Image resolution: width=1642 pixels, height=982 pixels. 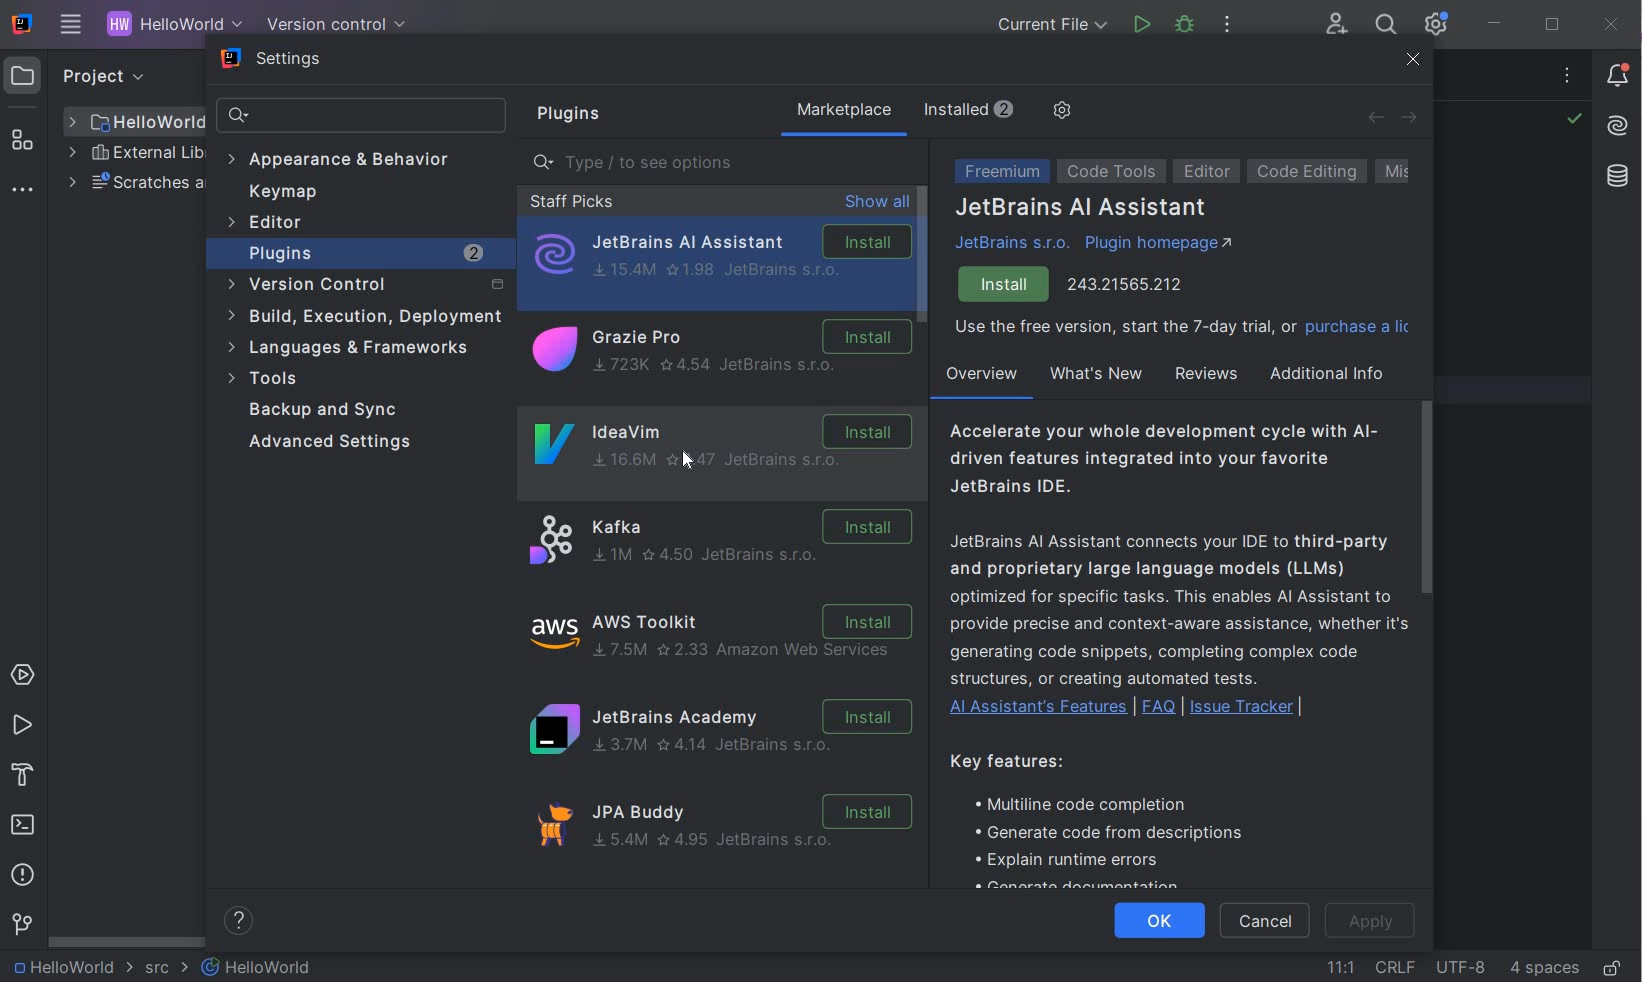 I want to click on JetBrains s.r.o, so click(x=1016, y=243).